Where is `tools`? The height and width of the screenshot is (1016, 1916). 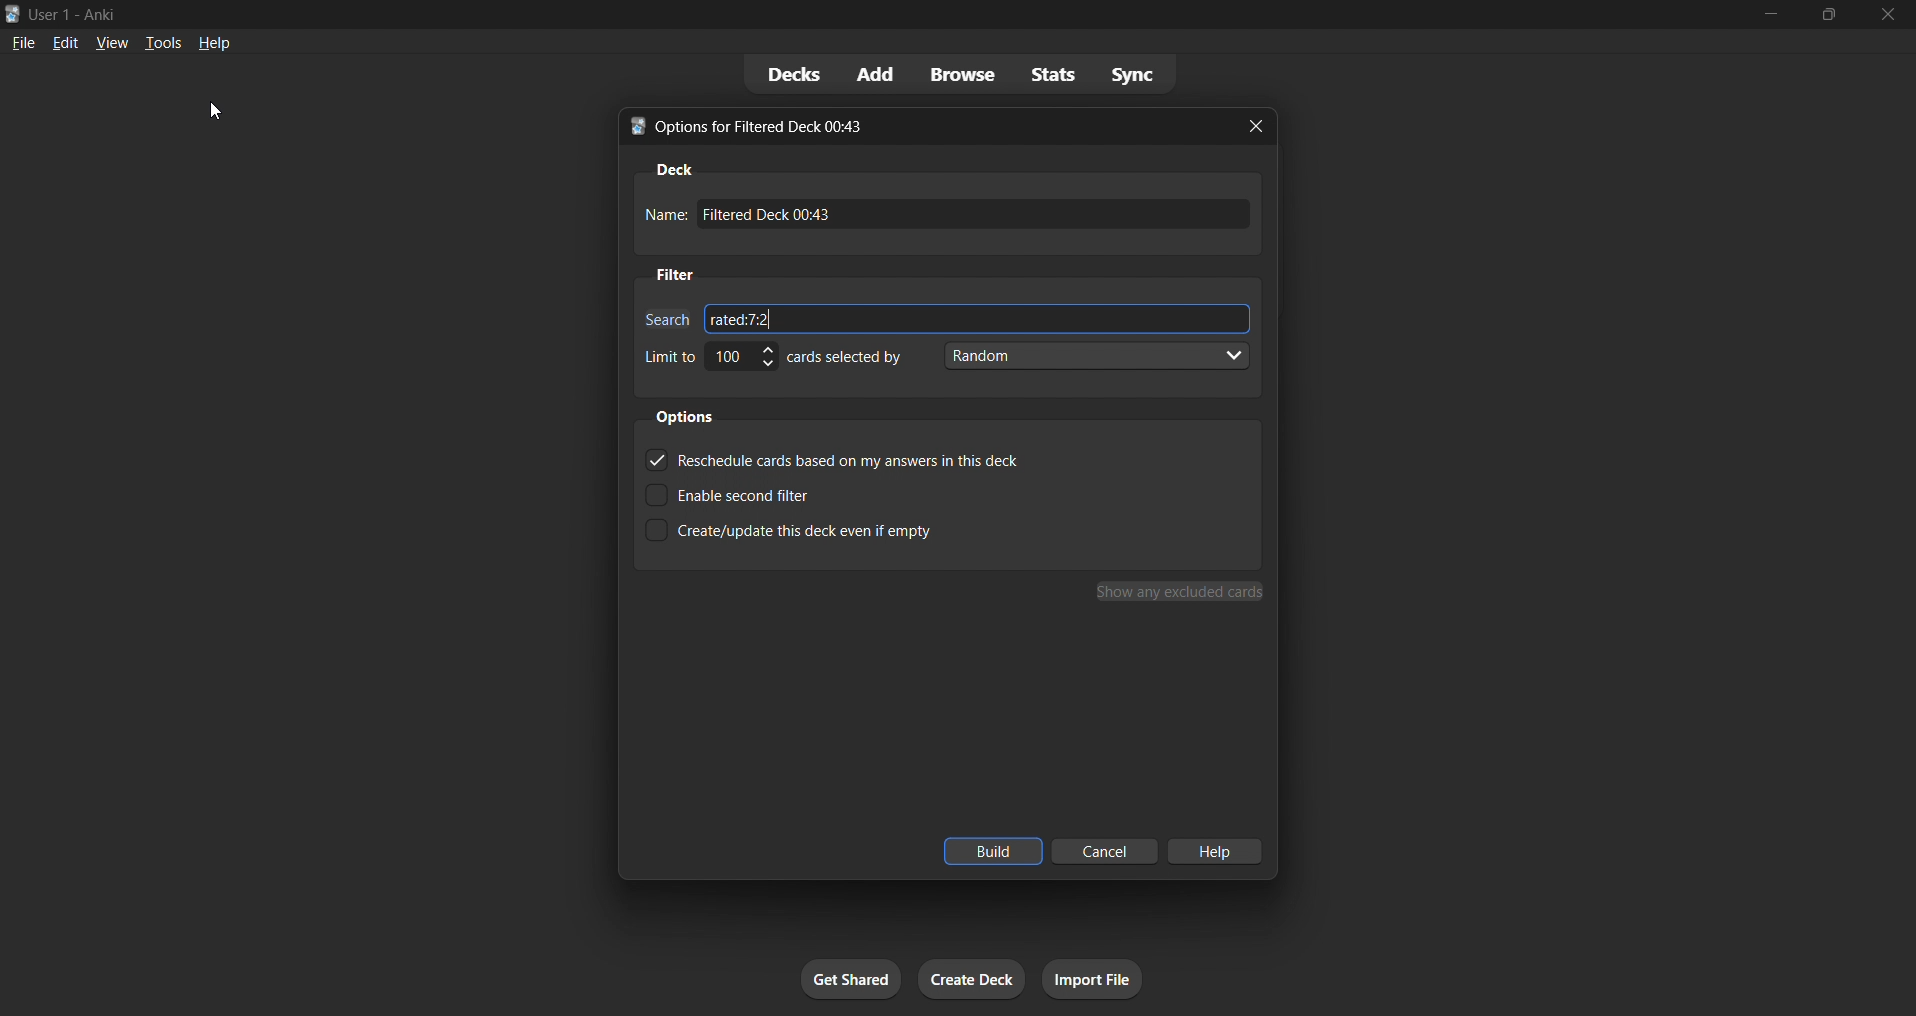 tools is located at coordinates (166, 41).